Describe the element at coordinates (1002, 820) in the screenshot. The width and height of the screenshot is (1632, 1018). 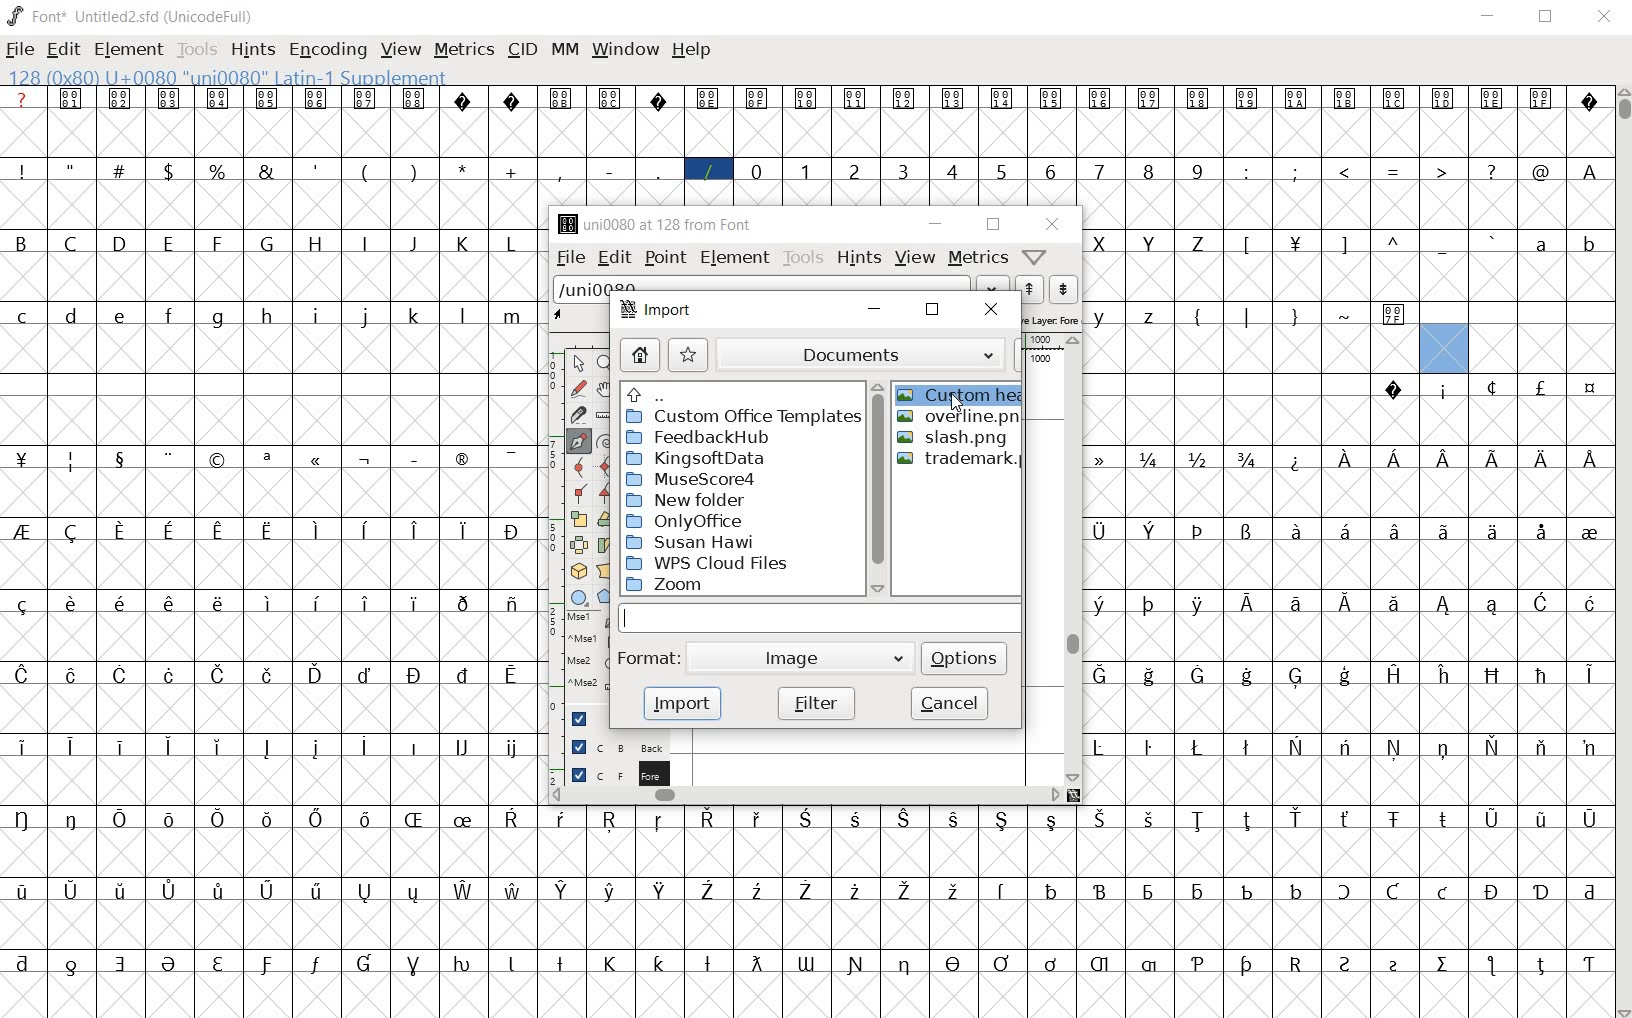
I see `glyph` at that location.